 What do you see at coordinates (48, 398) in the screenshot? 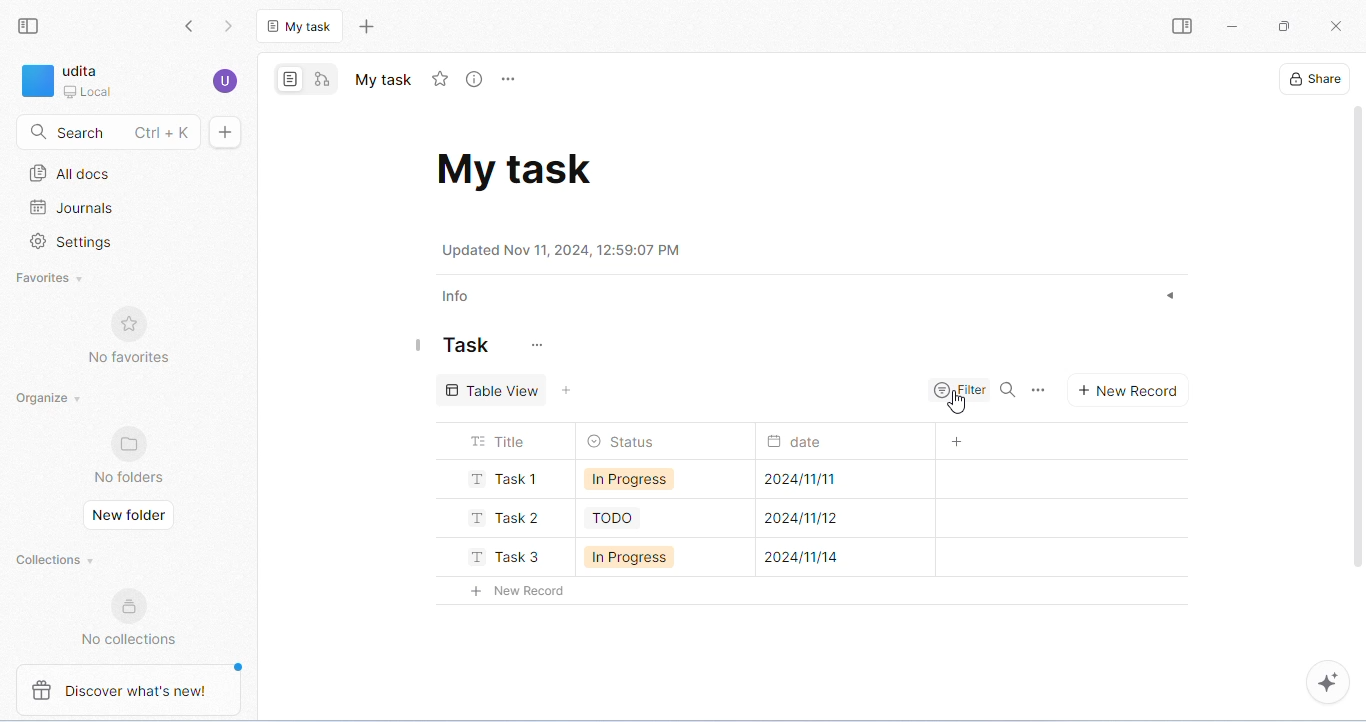
I see `organize` at bounding box center [48, 398].